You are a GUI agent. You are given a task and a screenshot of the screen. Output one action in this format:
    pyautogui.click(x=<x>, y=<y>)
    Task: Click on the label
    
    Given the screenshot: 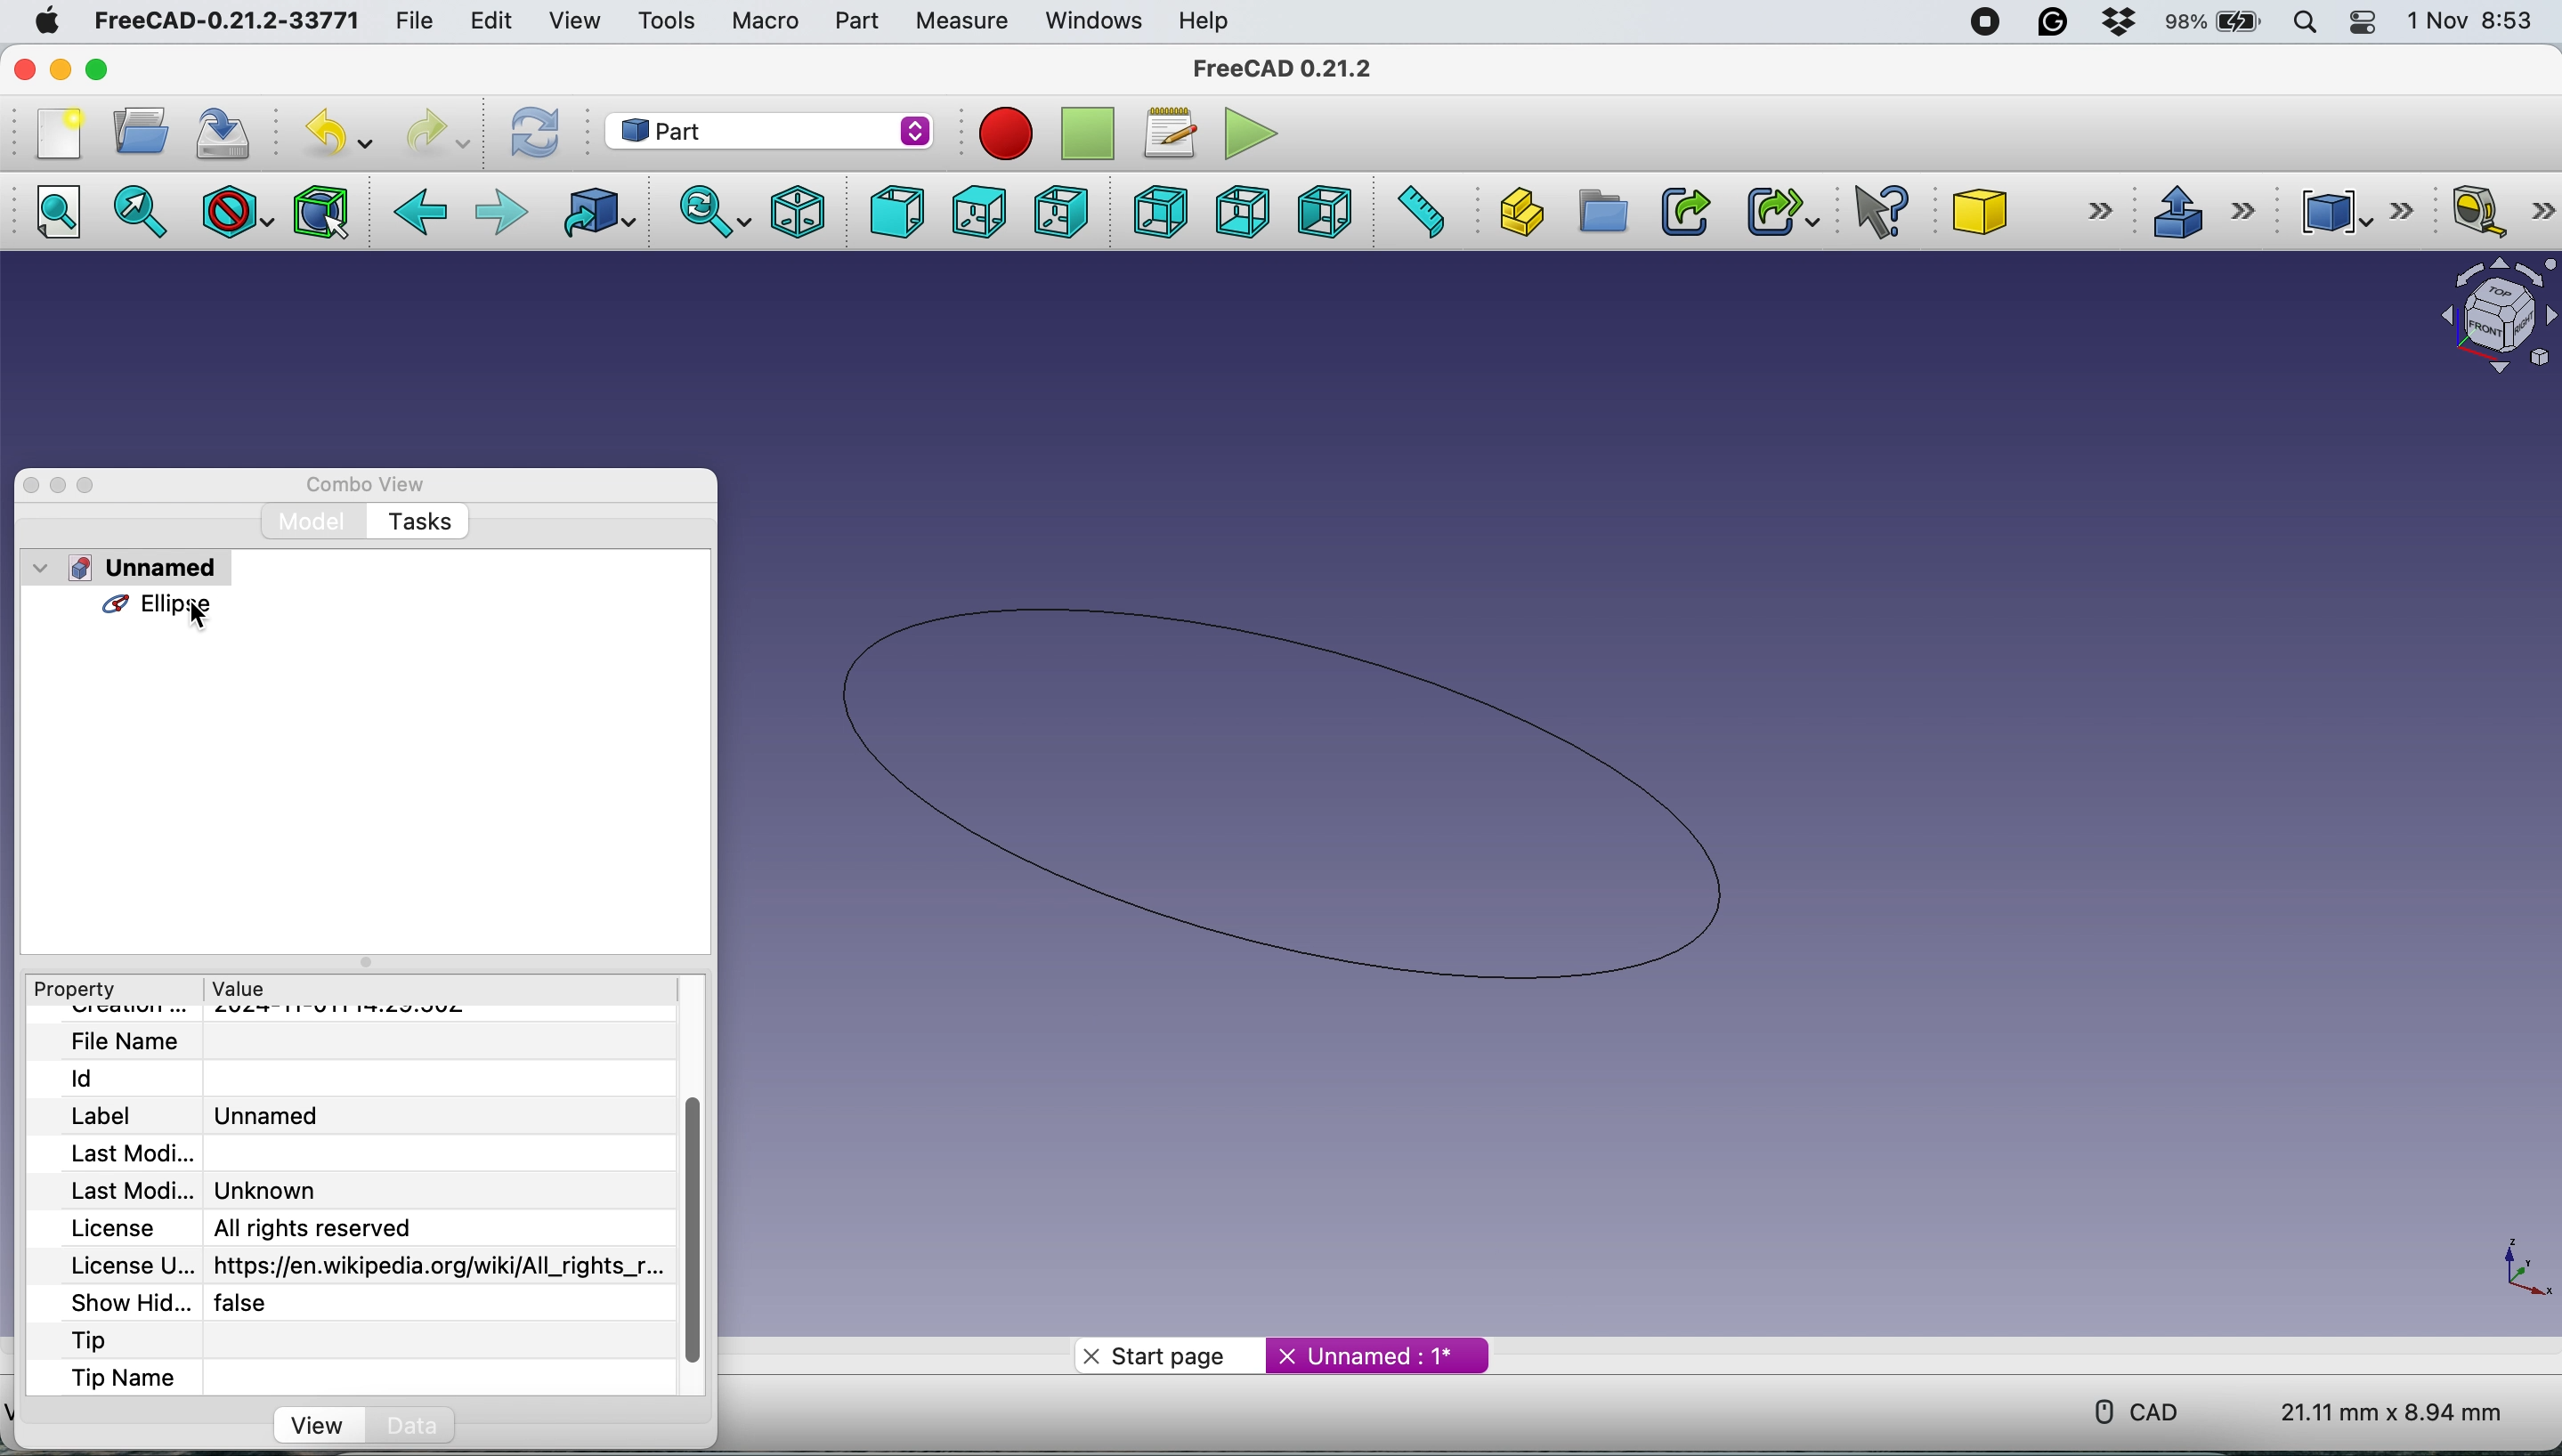 What is the action you would take?
    pyautogui.click(x=206, y=1114)
    